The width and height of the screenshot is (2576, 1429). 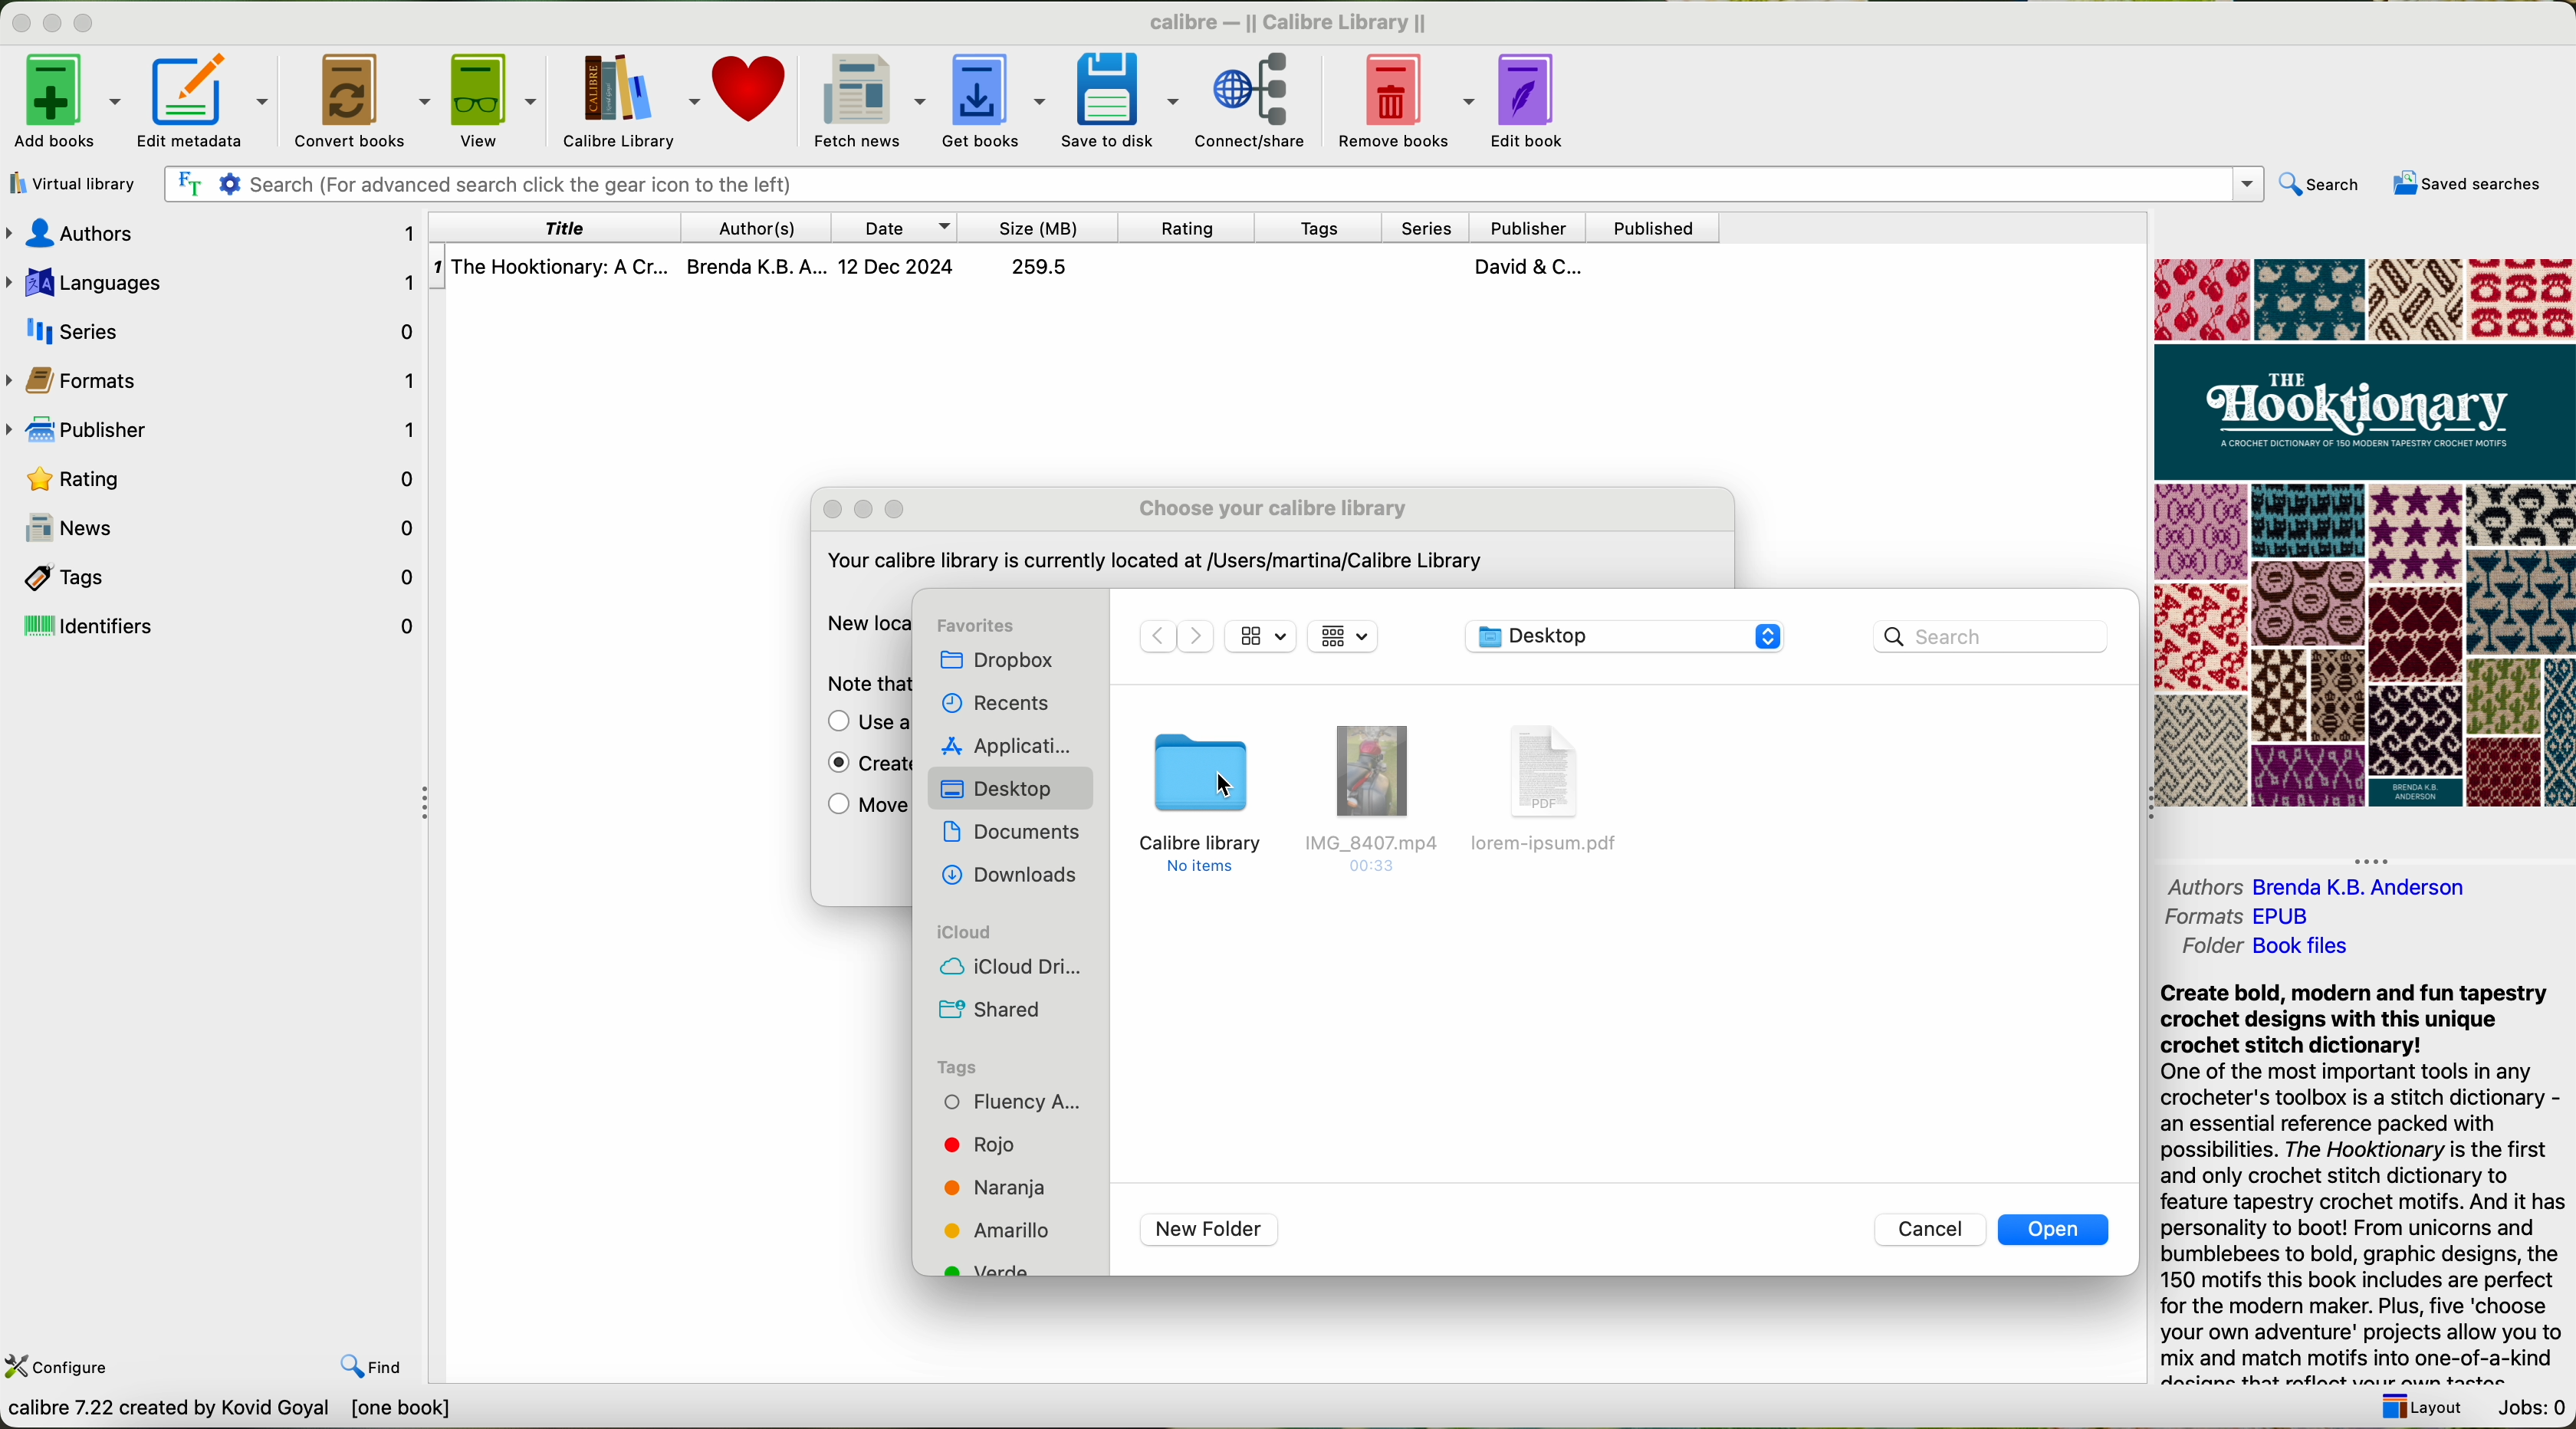 I want to click on minimize, so click(x=53, y=22).